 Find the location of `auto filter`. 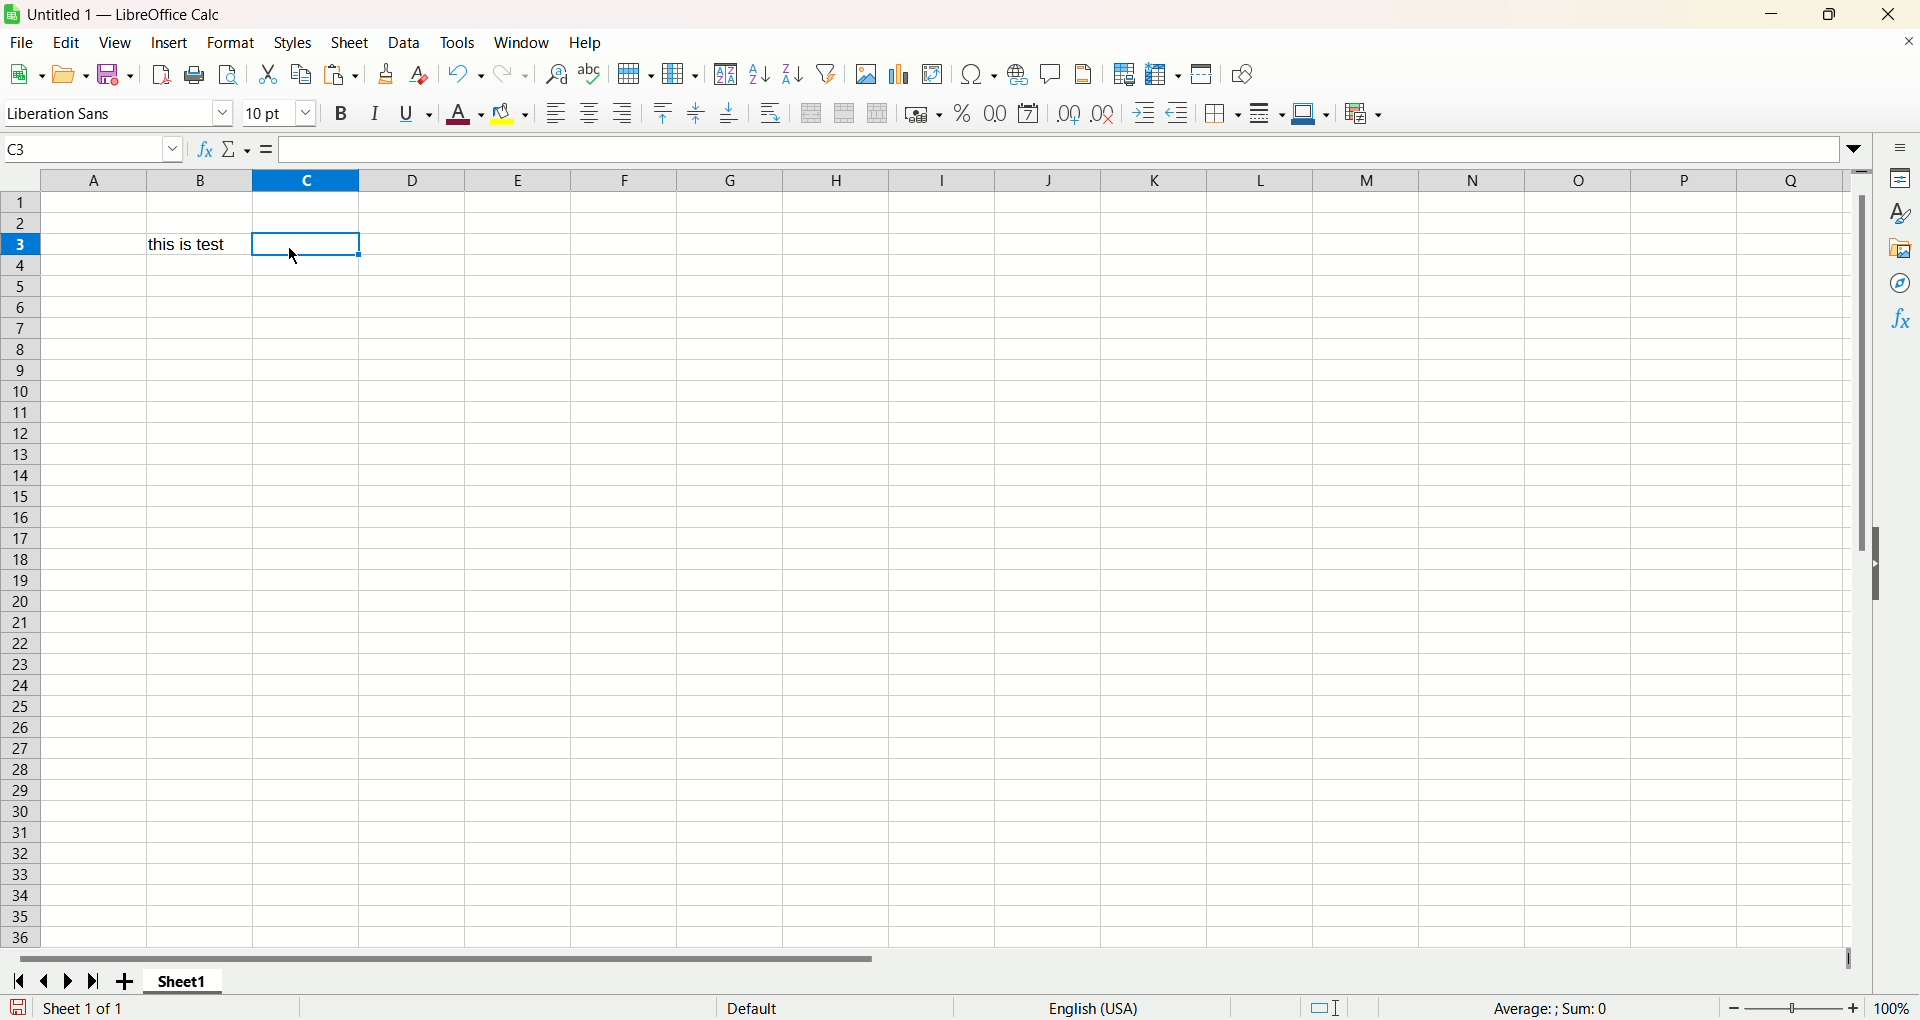

auto filter is located at coordinates (826, 71).